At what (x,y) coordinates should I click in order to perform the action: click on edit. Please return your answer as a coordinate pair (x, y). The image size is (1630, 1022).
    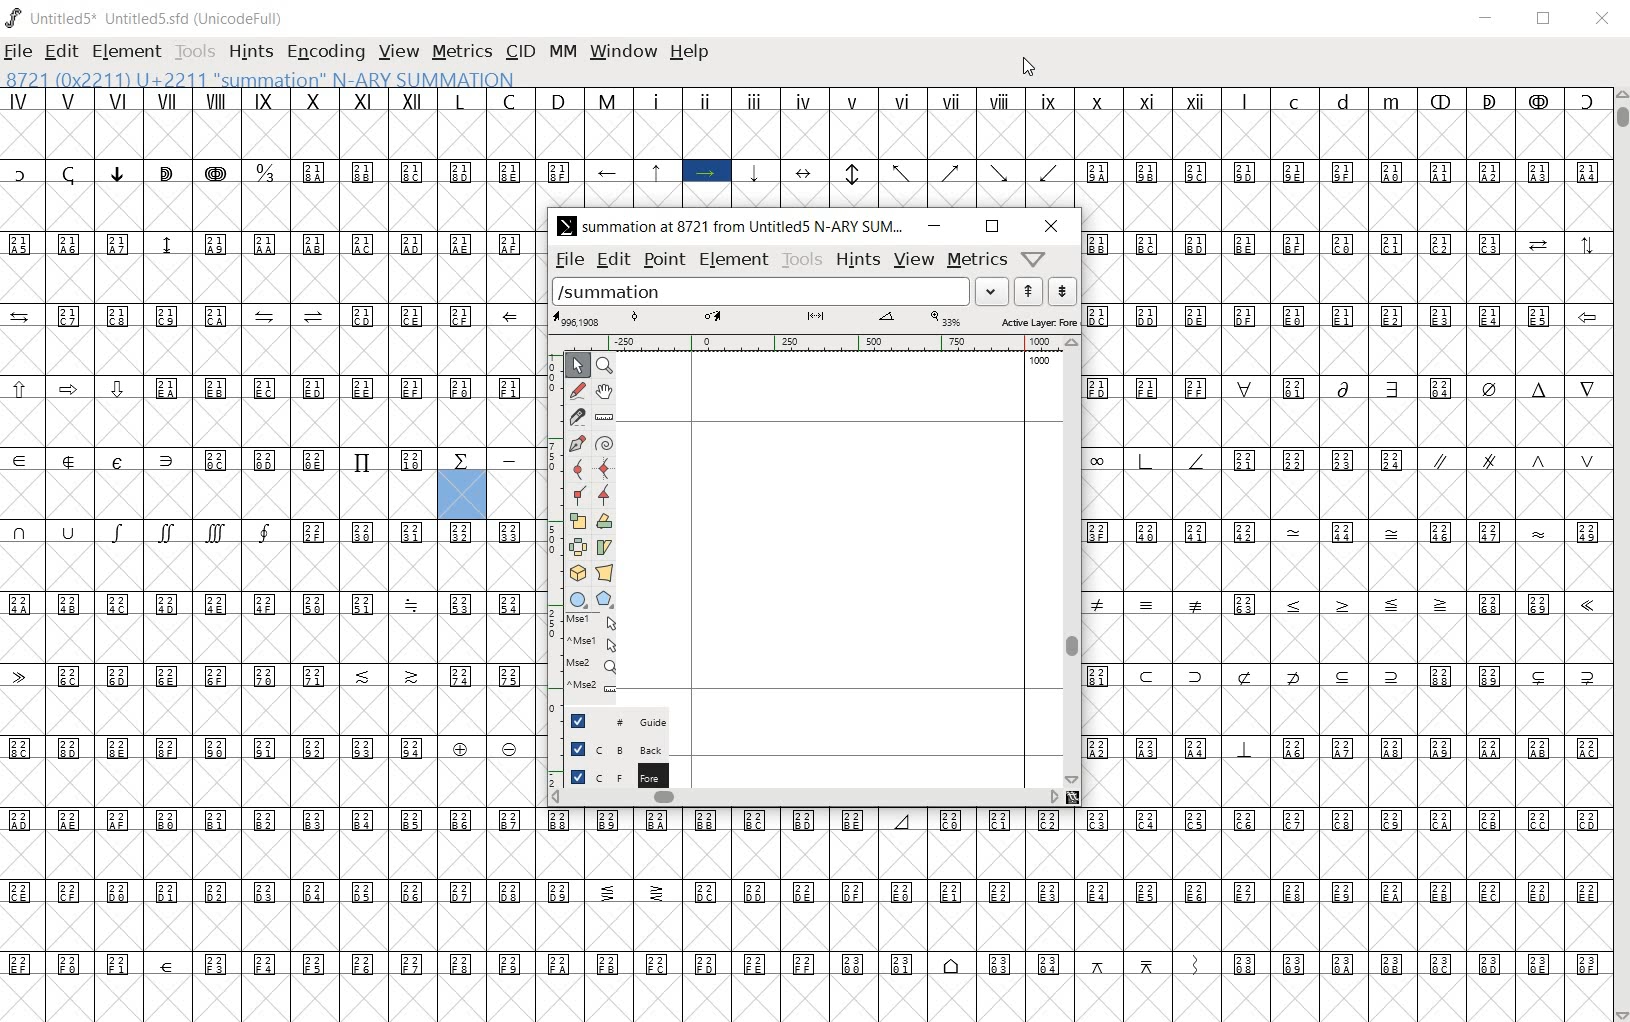
    Looking at the image, I should click on (611, 258).